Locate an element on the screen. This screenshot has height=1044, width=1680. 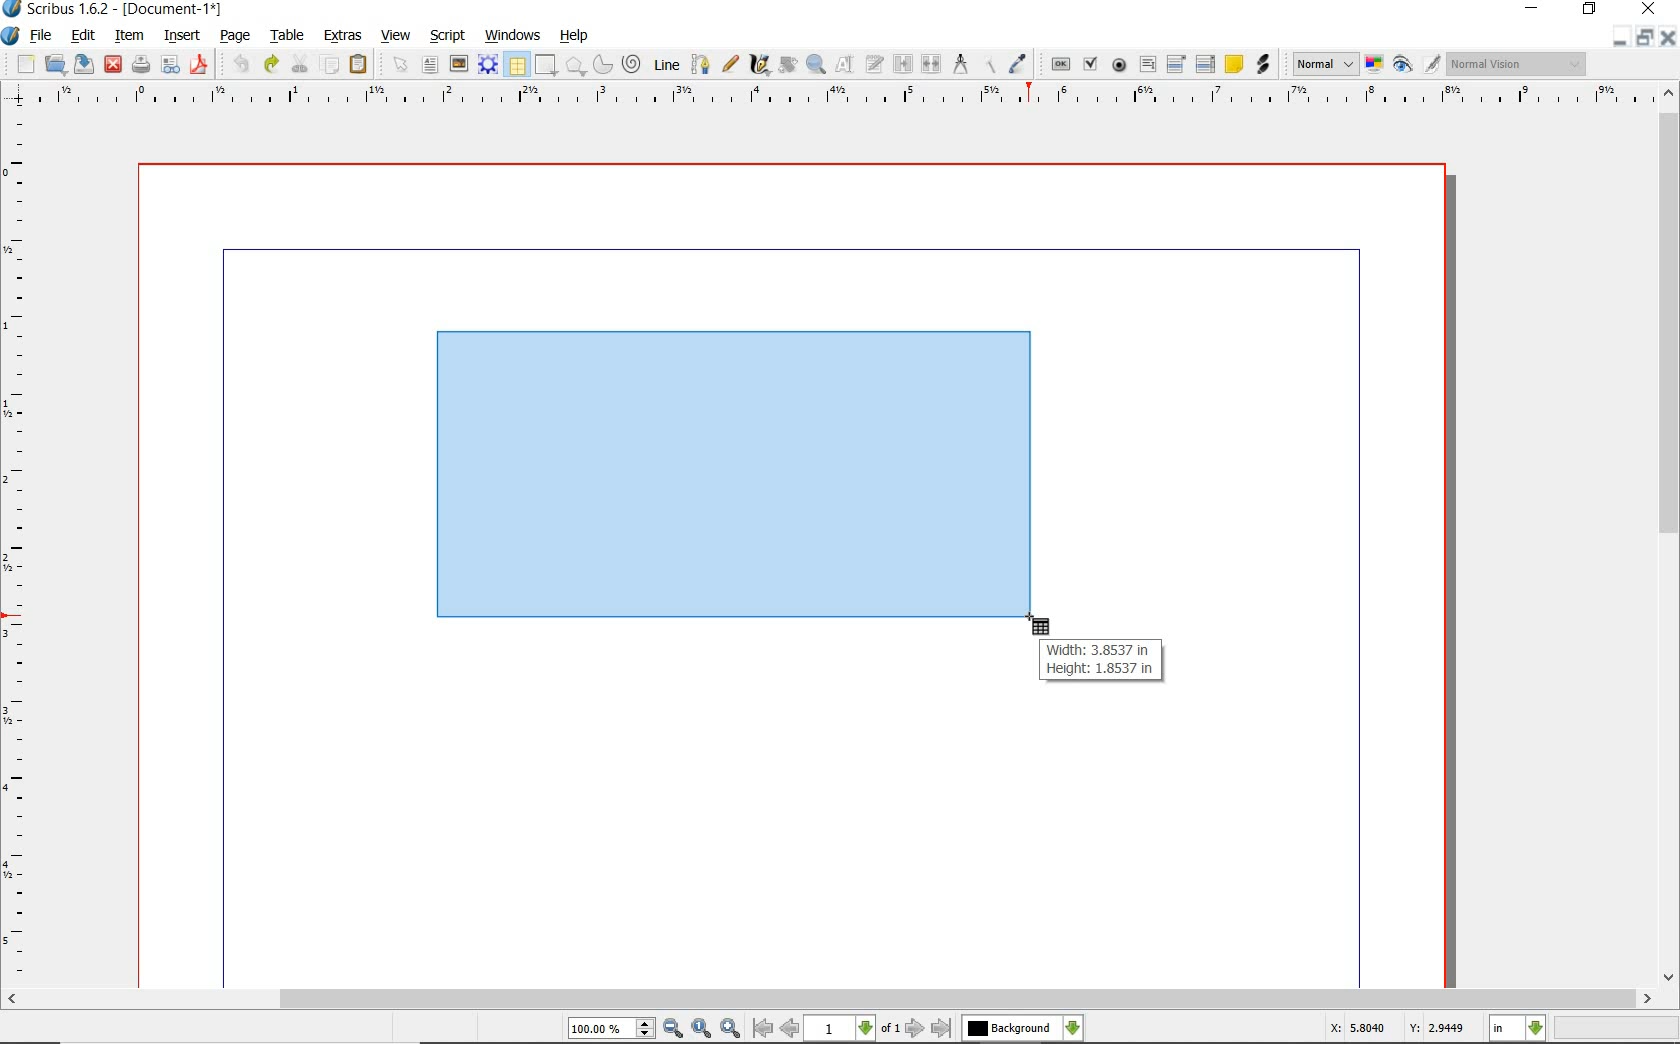
close is located at coordinates (1667, 38).